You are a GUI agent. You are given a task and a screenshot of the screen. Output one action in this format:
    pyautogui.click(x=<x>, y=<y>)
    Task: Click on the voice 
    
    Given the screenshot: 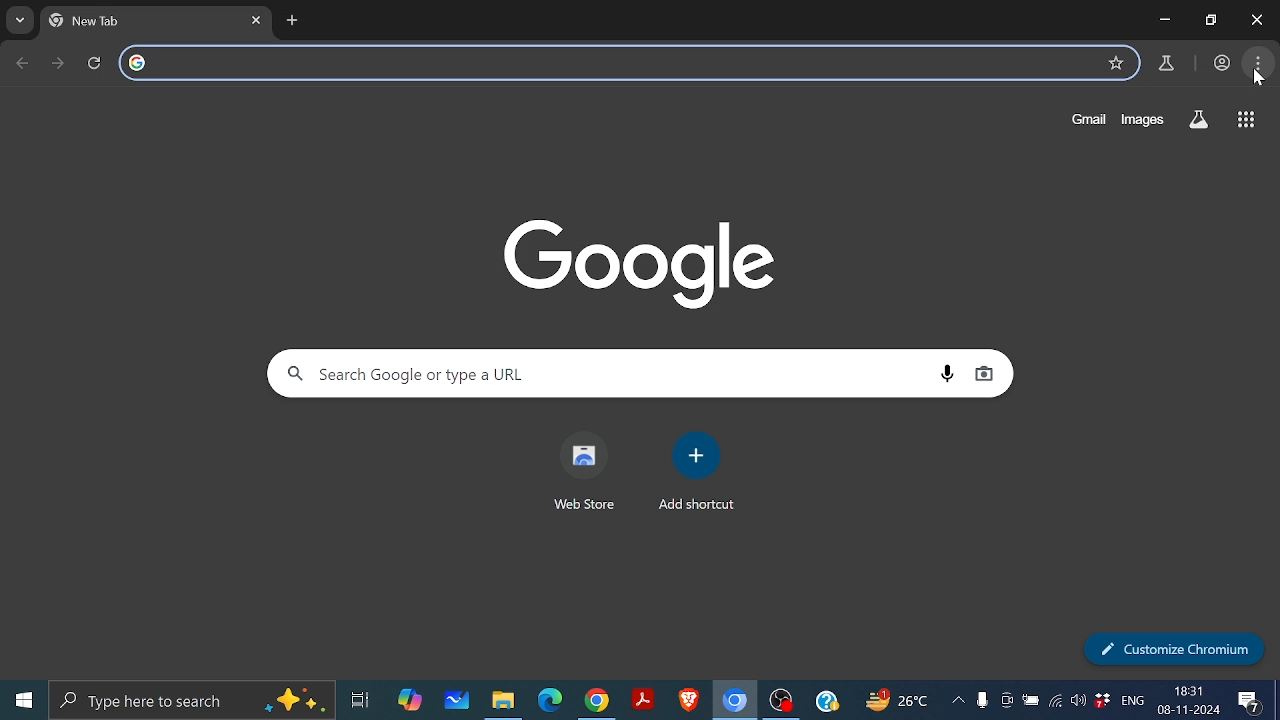 What is the action you would take?
    pyautogui.click(x=982, y=704)
    